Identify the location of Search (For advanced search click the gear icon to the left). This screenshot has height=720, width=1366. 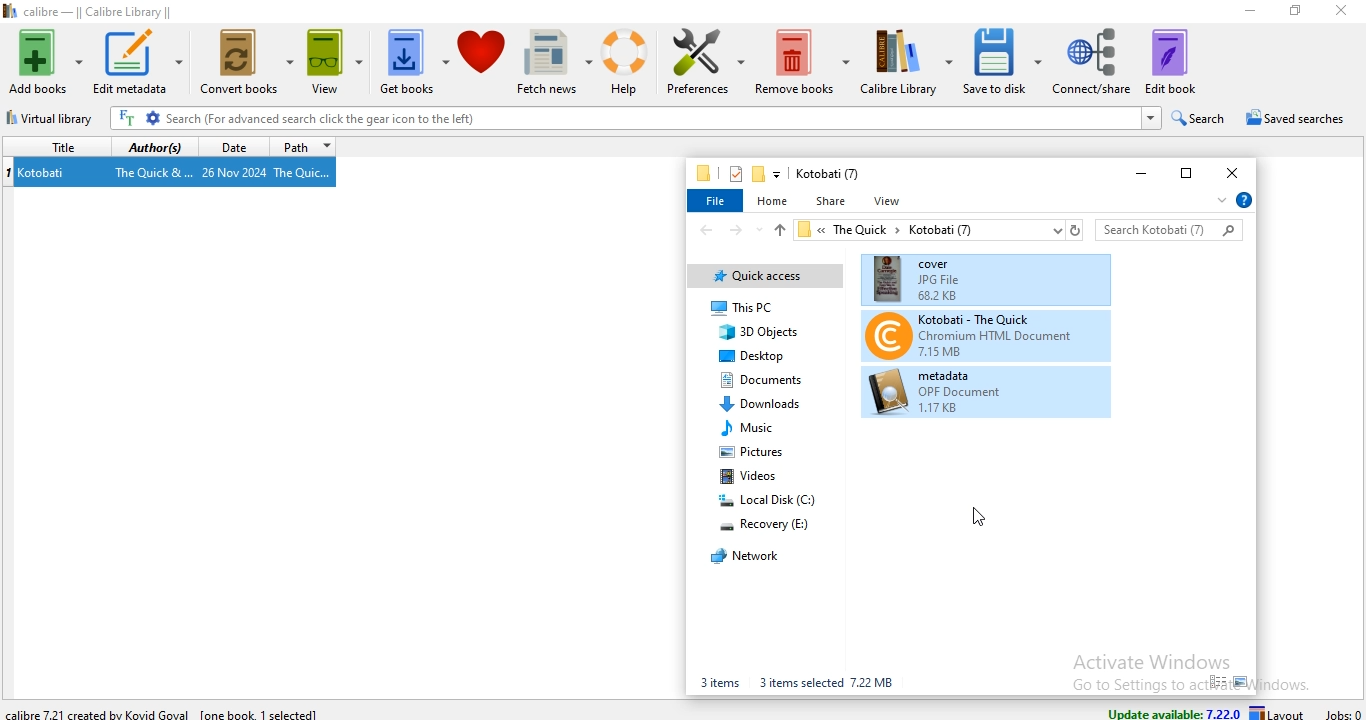
(635, 118).